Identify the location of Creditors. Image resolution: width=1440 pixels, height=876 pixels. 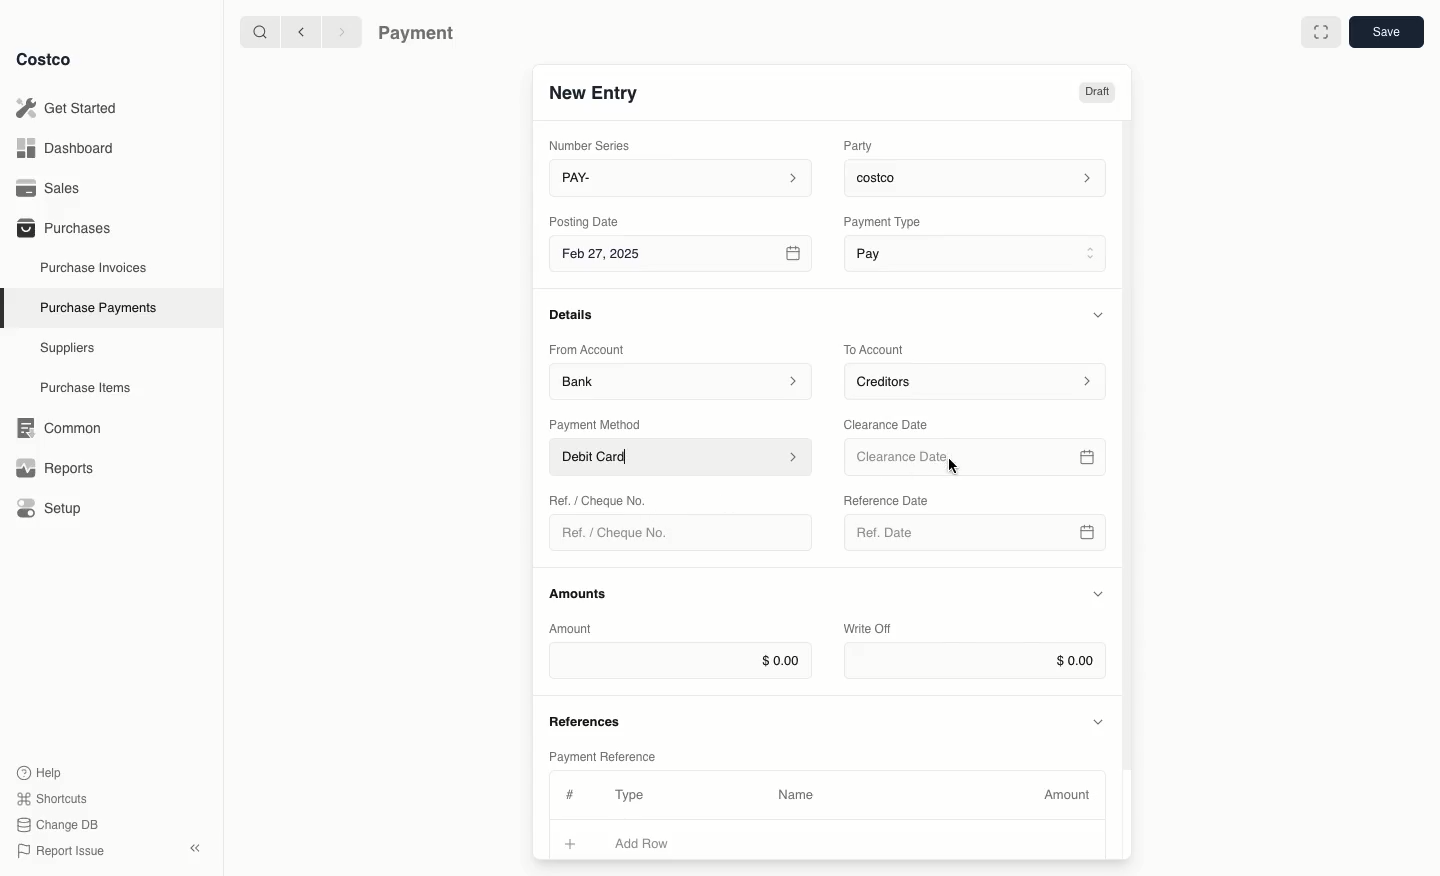
(978, 380).